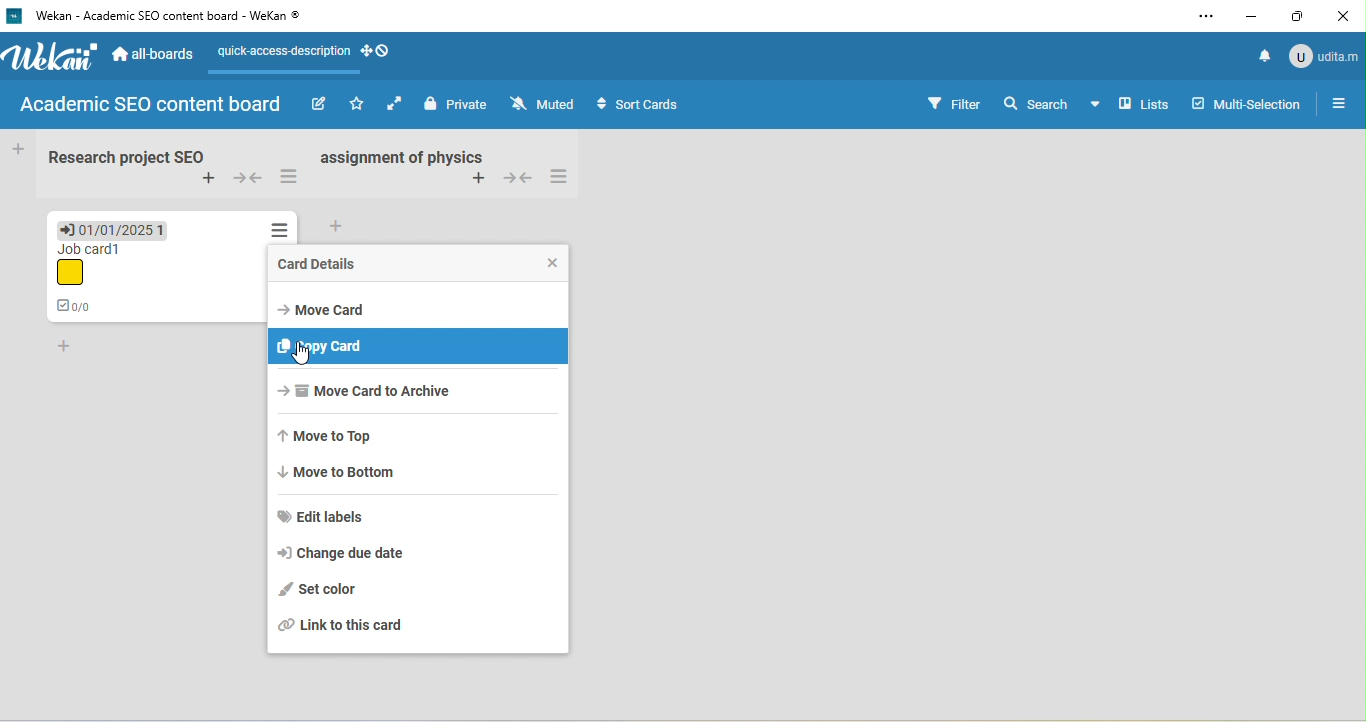 The width and height of the screenshot is (1366, 722). I want to click on edit labels, so click(341, 516).